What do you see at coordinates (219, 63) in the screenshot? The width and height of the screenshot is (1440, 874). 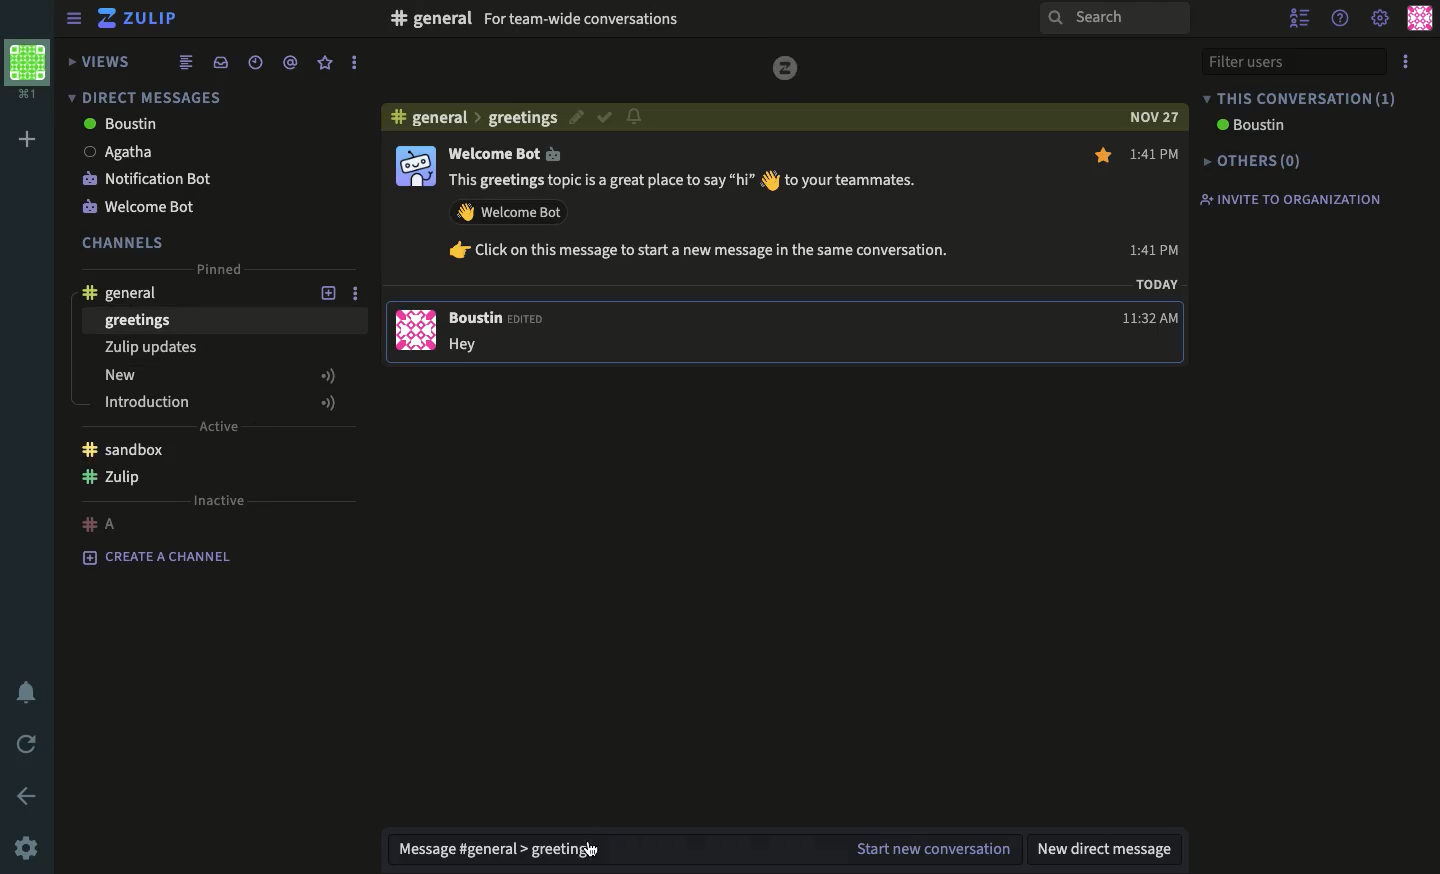 I see `inbox` at bounding box center [219, 63].